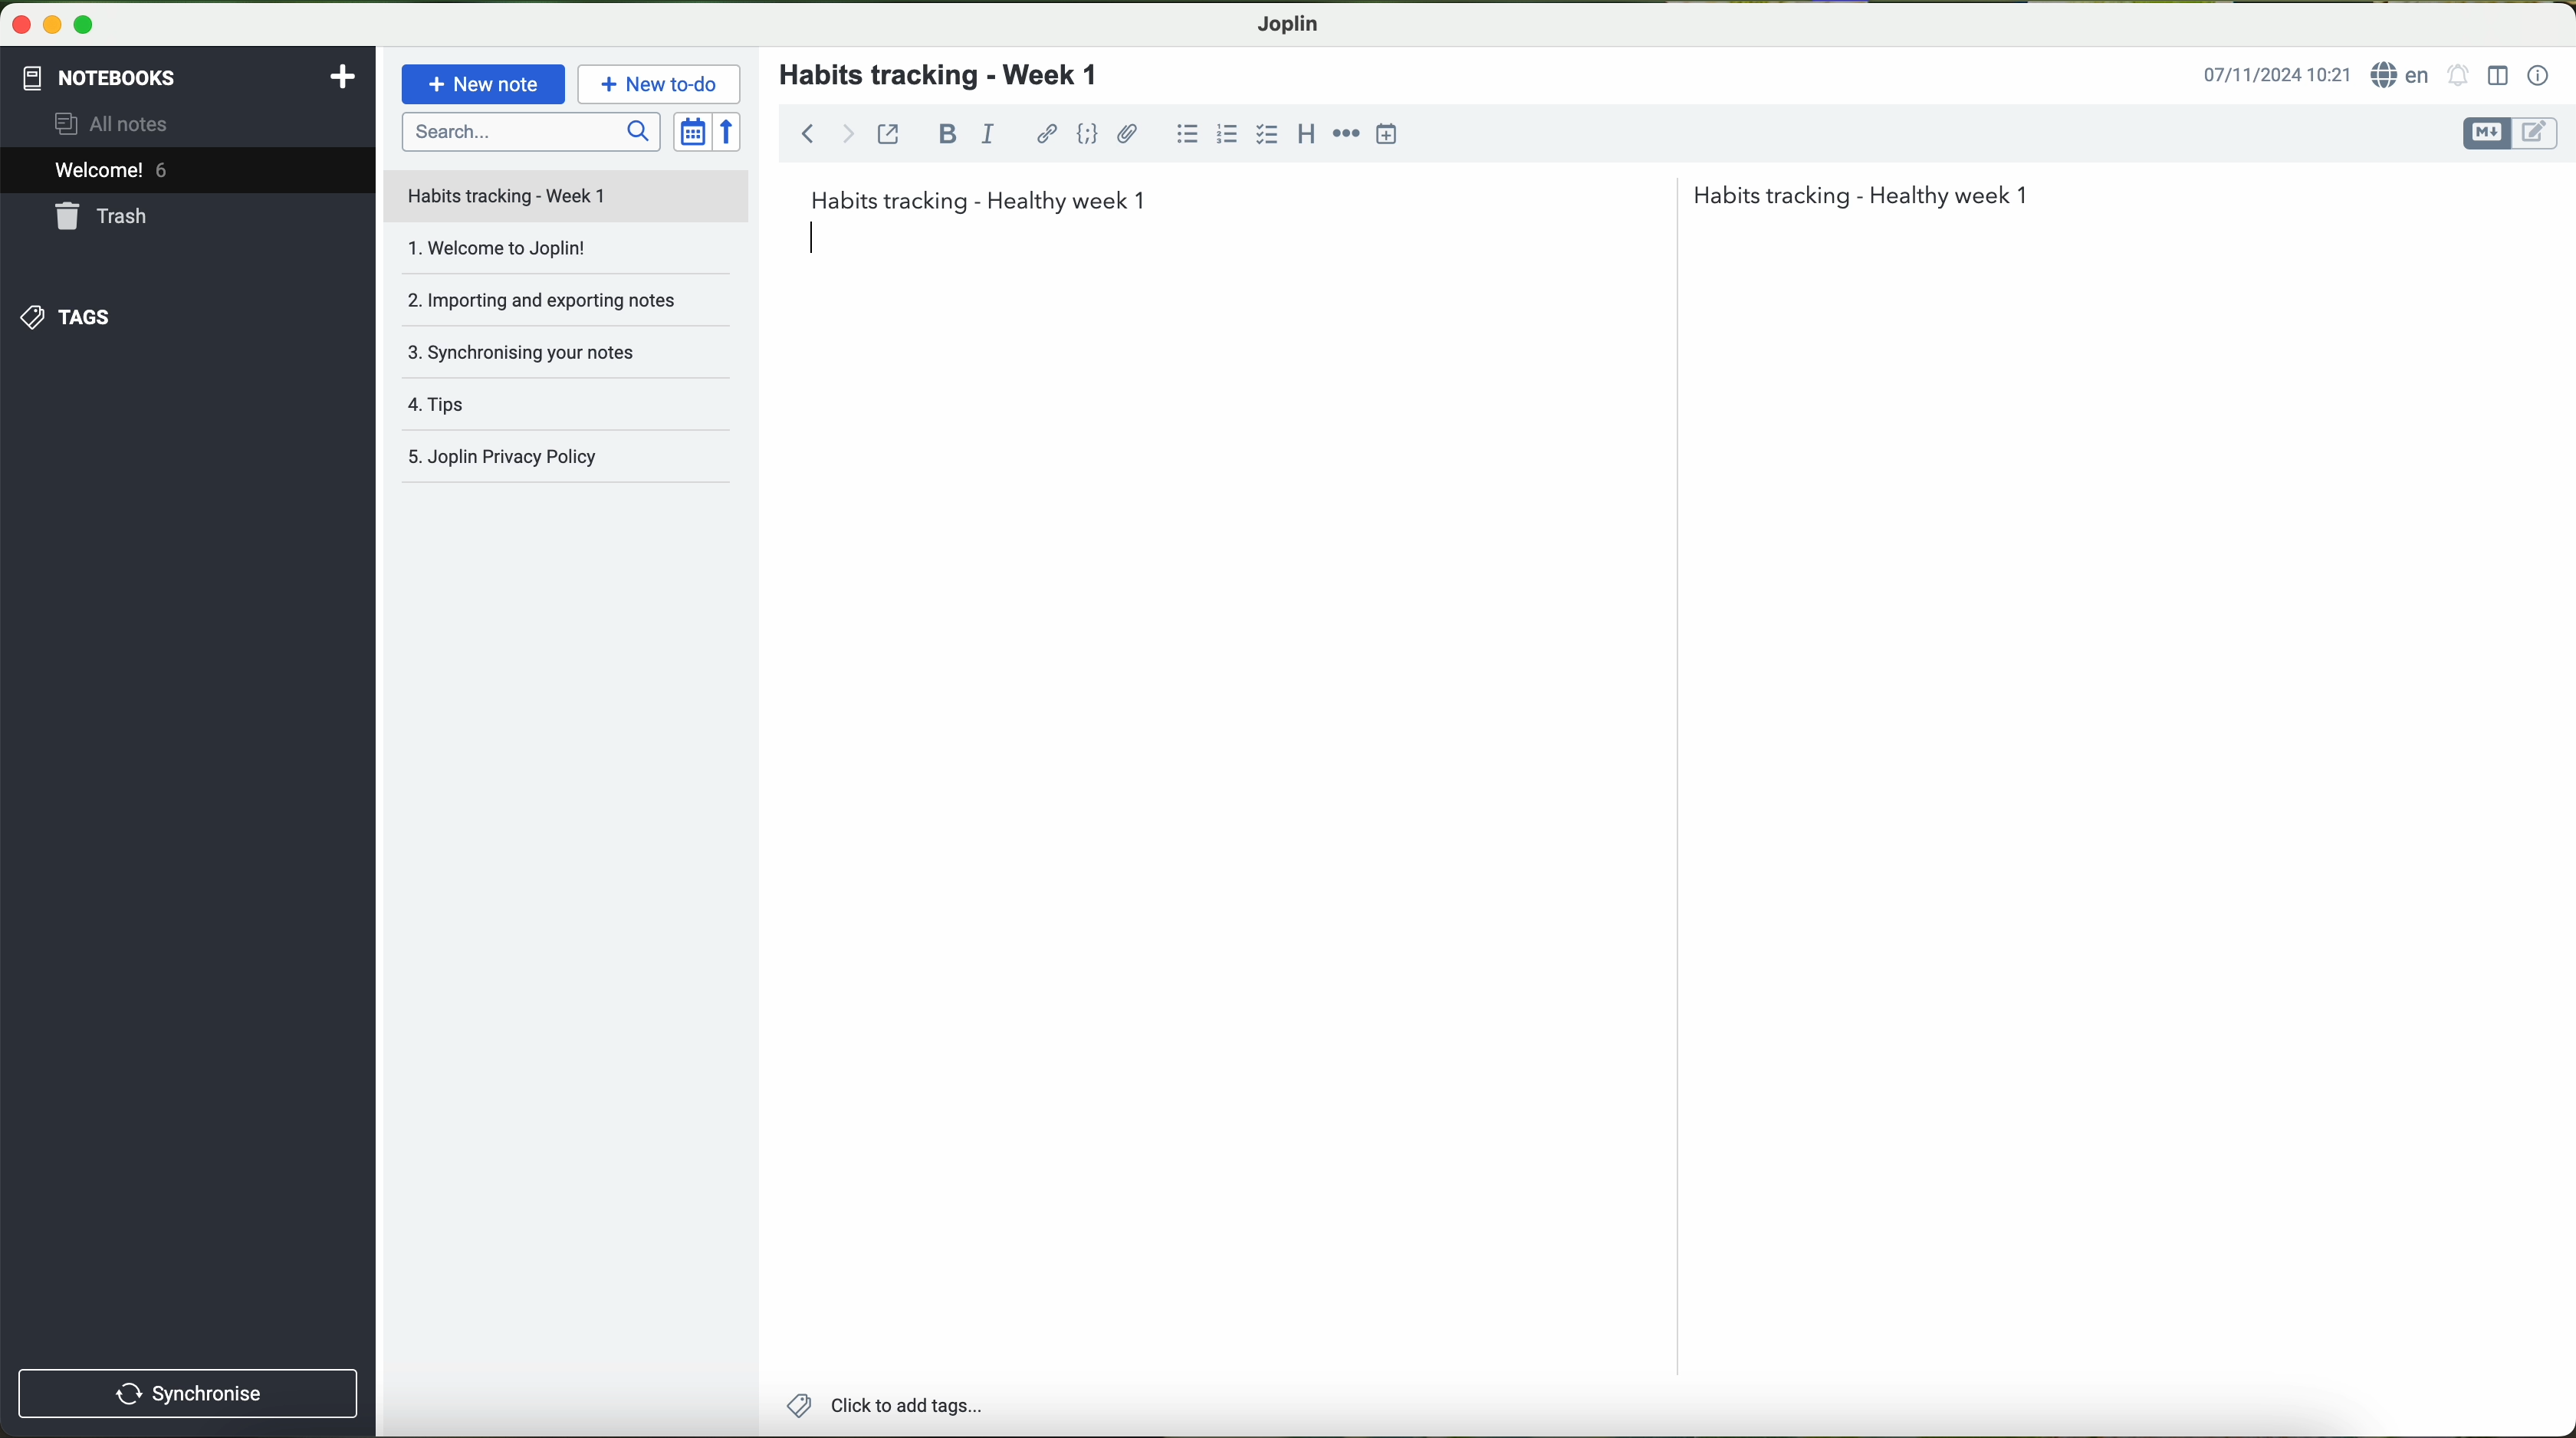 This screenshot has height=1438, width=2576. I want to click on toggle sort order field, so click(692, 131).